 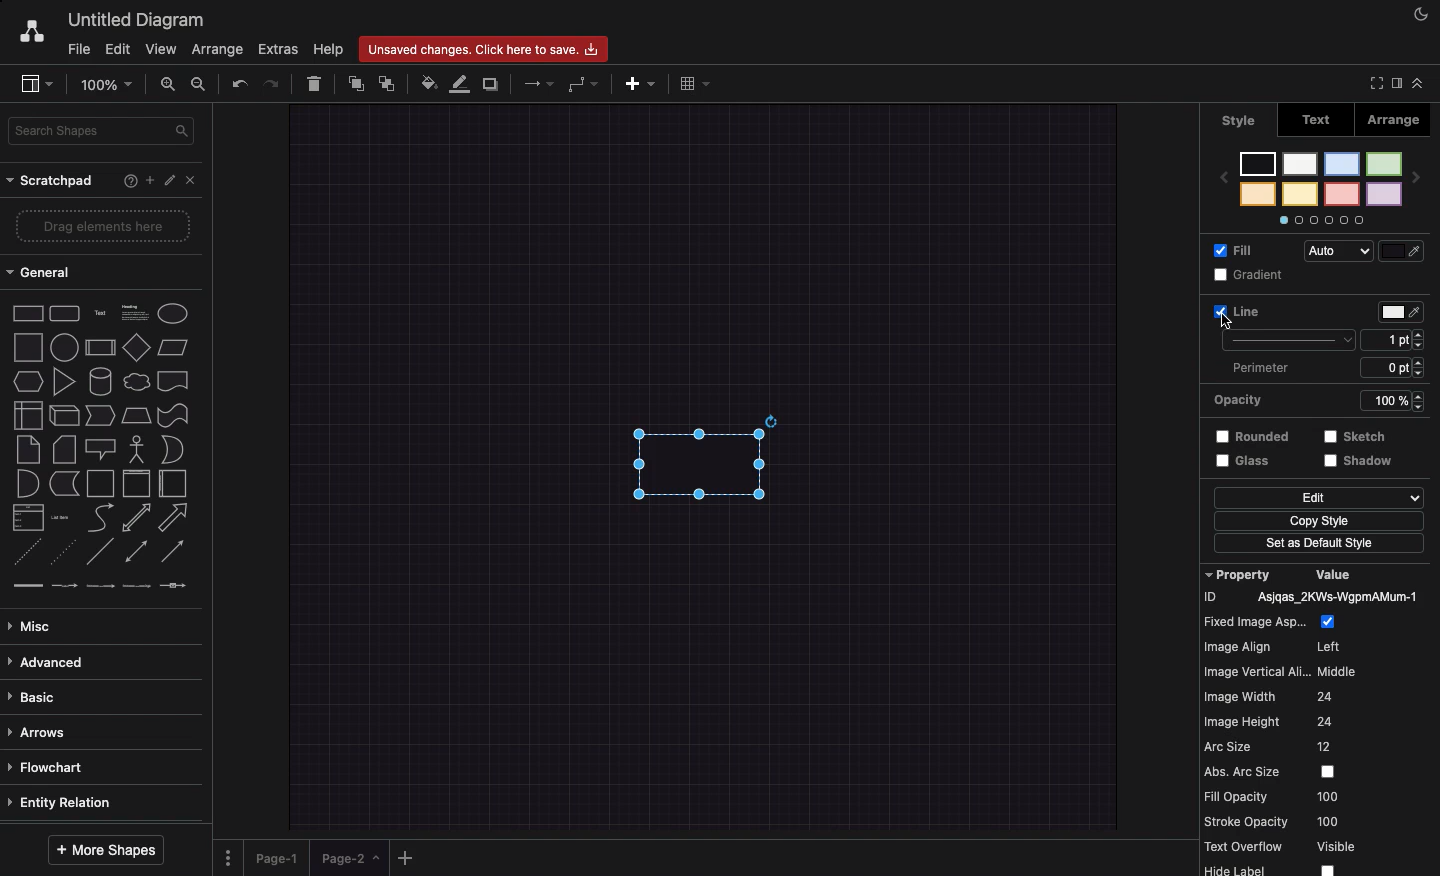 I want to click on Search shapes, so click(x=104, y=129).